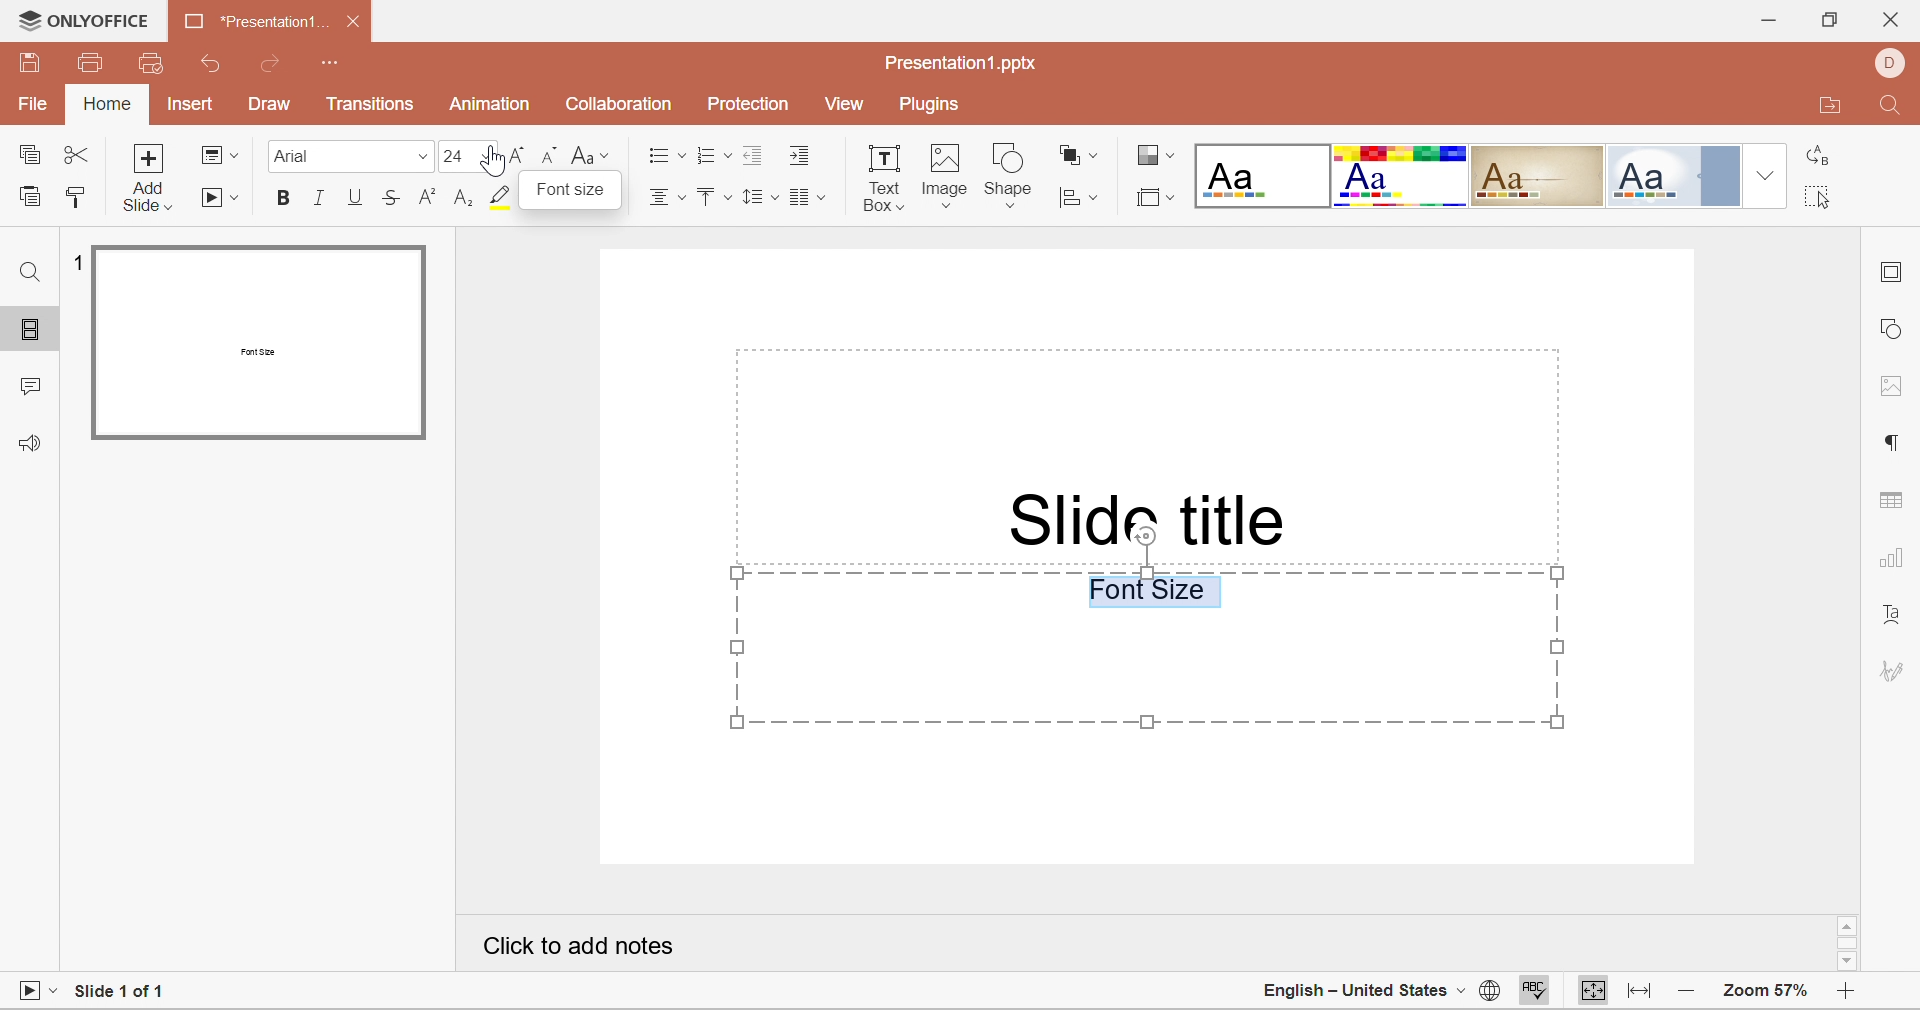 The image size is (1920, 1010). What do you see at coordinates (1815, 196) in the screenshot?
I see `Select all` at bounding box center [1815, 196].